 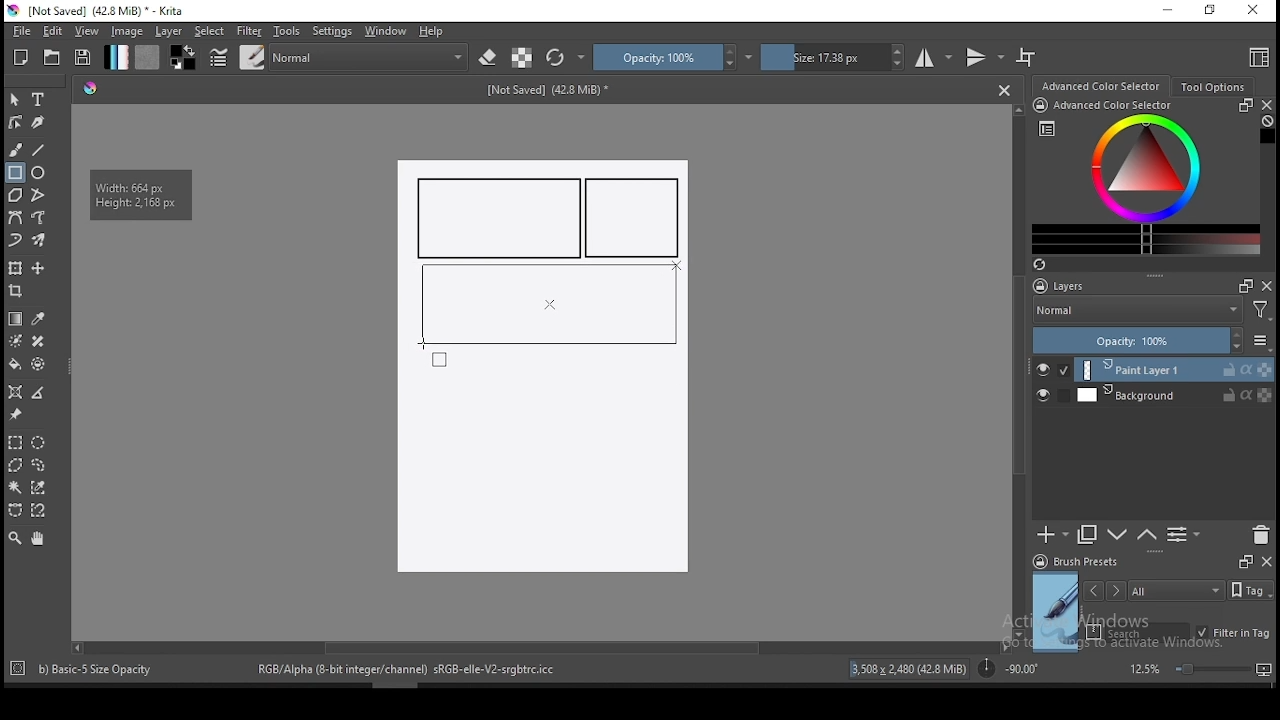 What do you see at coordinates (1174, 395) in the screenshot?
I see `layer` at bounding box center [1174, 395].